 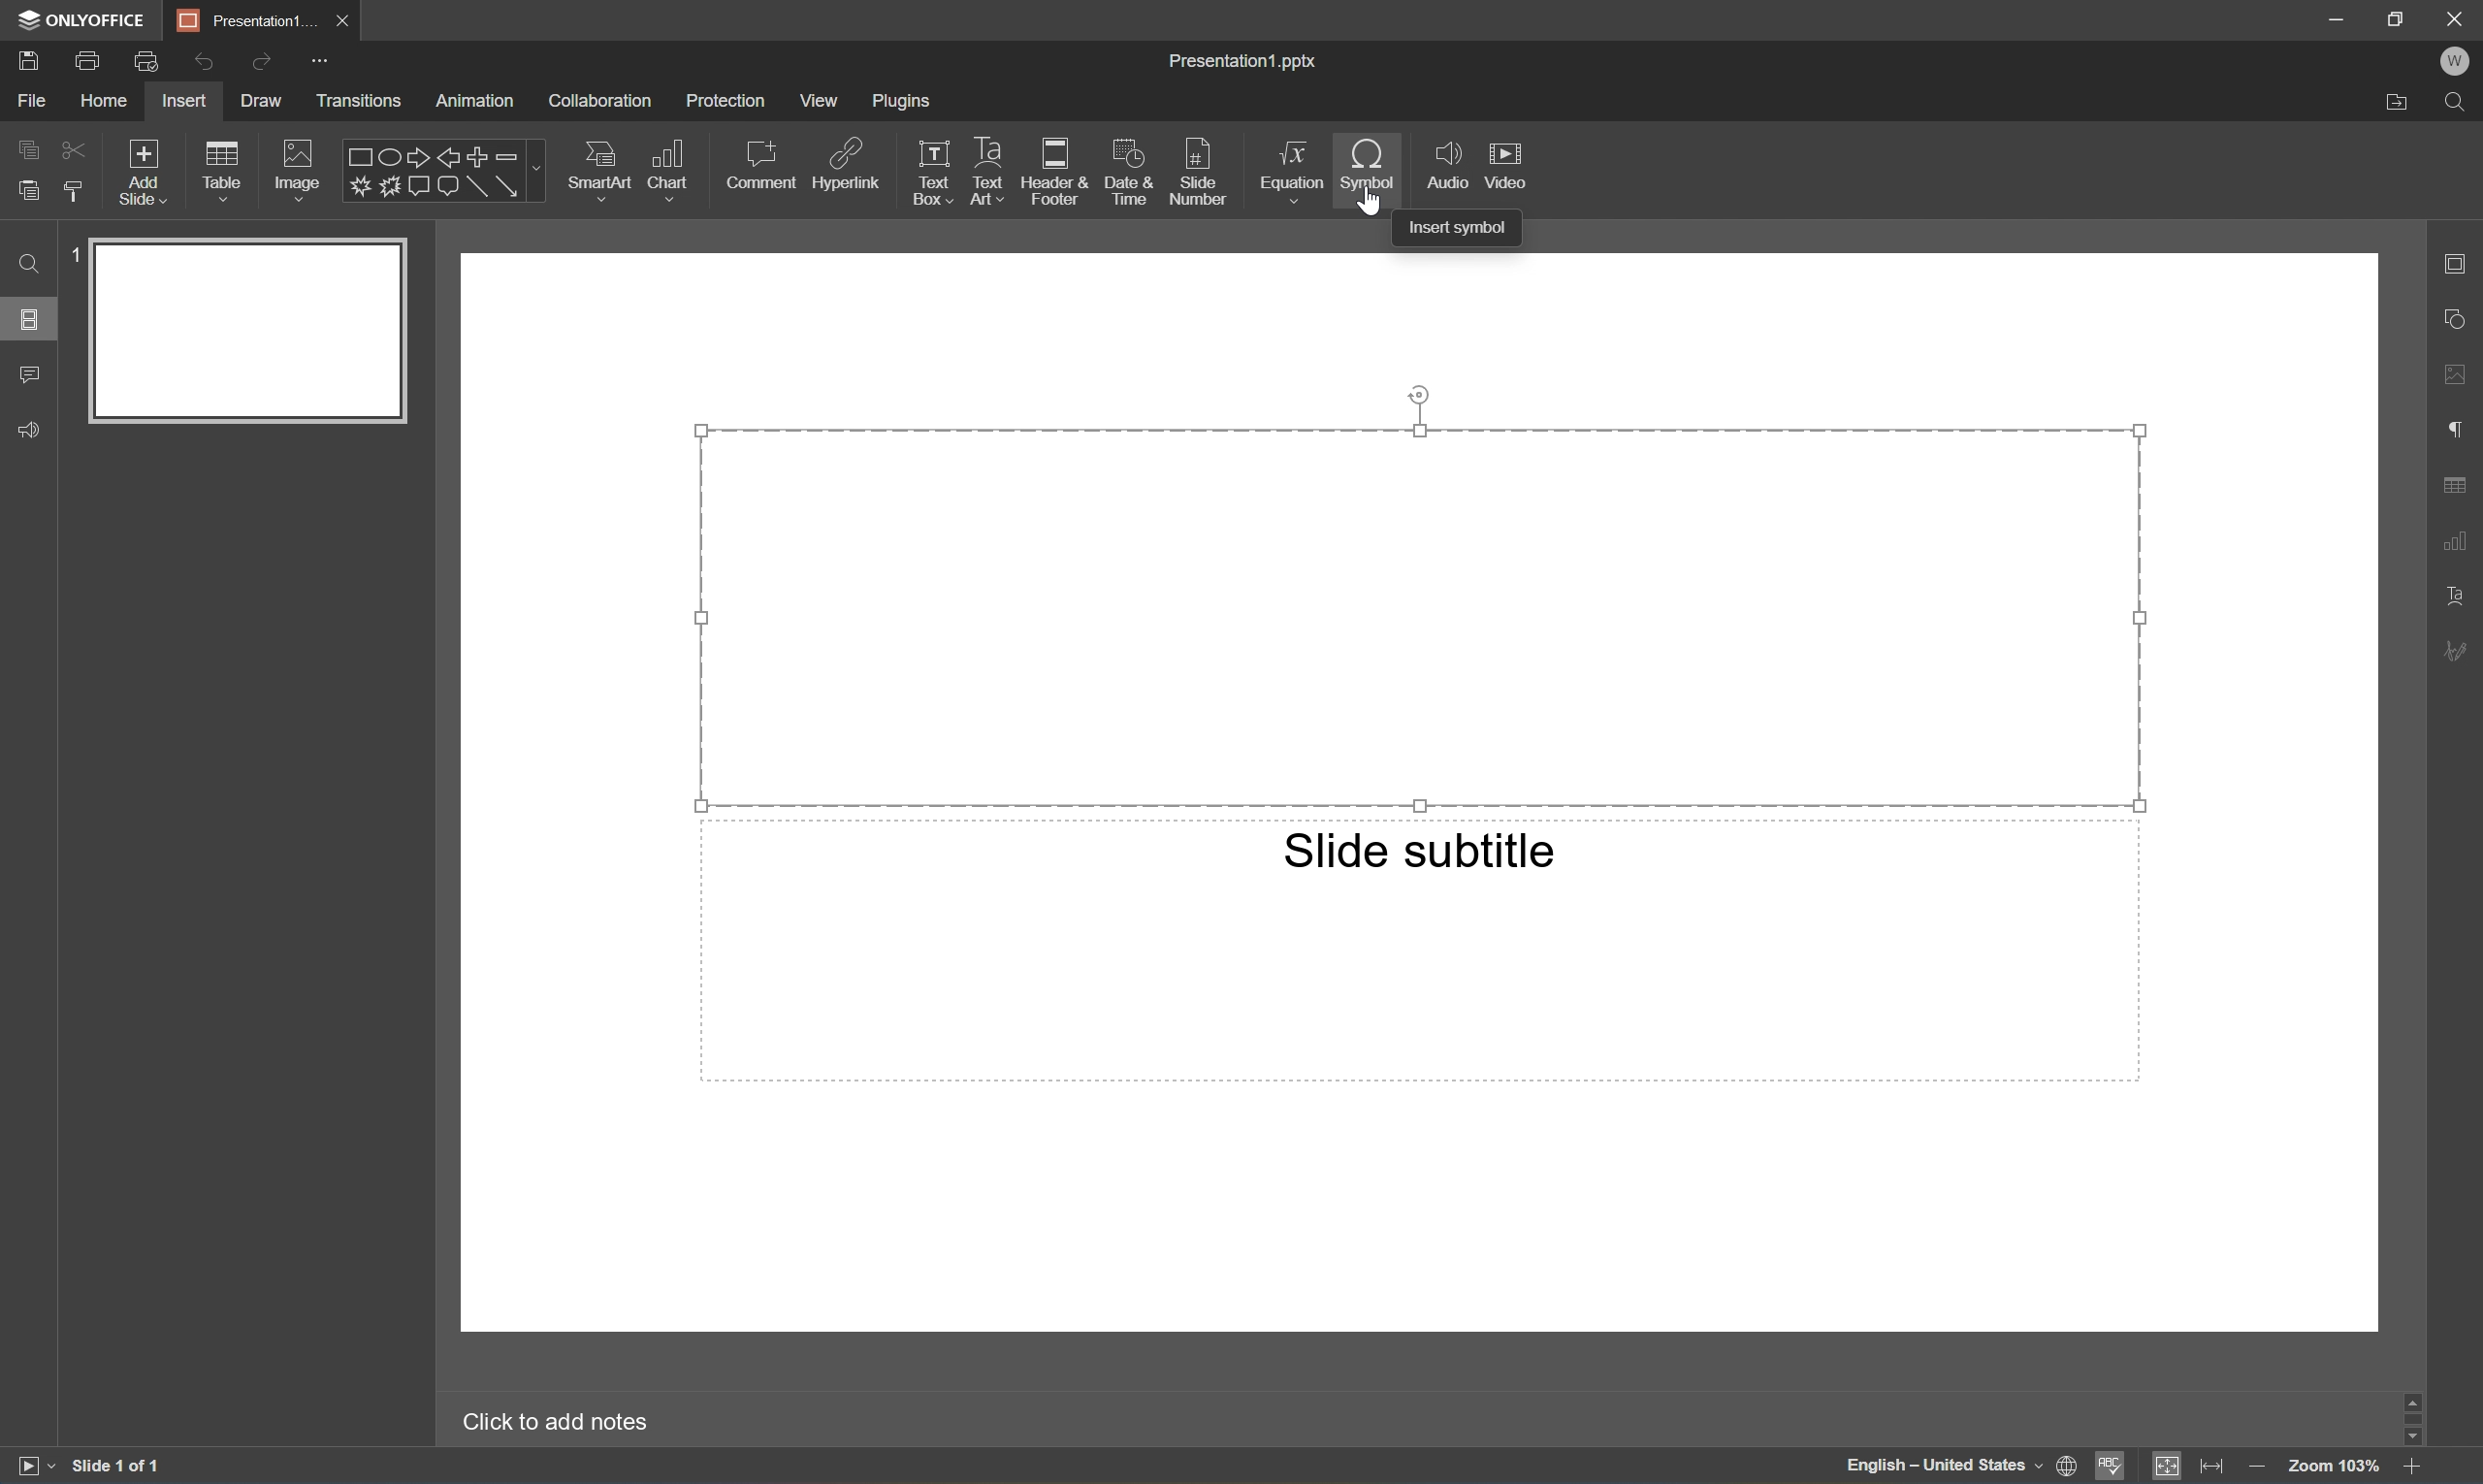 I want to click on Slide number, so click(x=1197, y=167).